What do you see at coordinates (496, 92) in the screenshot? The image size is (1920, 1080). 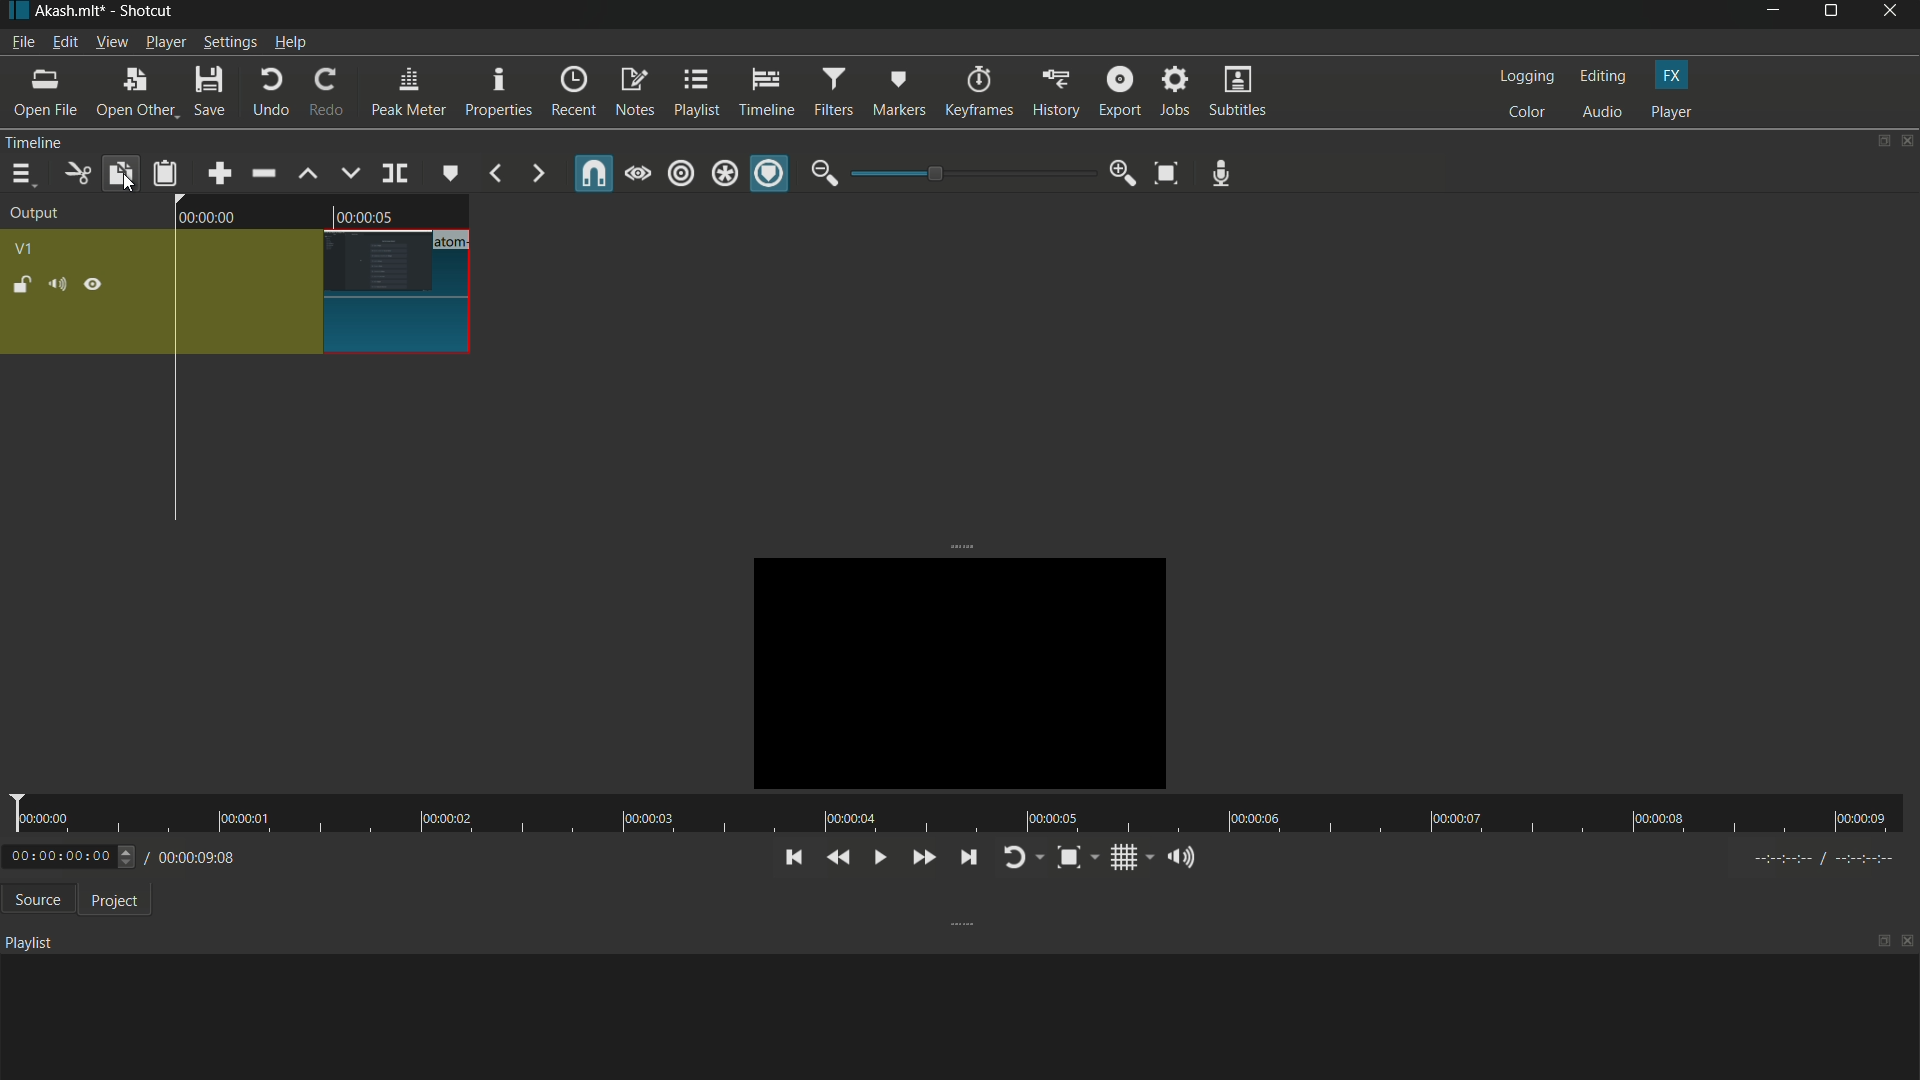 I see `properties` at bounding box center [496, 92].